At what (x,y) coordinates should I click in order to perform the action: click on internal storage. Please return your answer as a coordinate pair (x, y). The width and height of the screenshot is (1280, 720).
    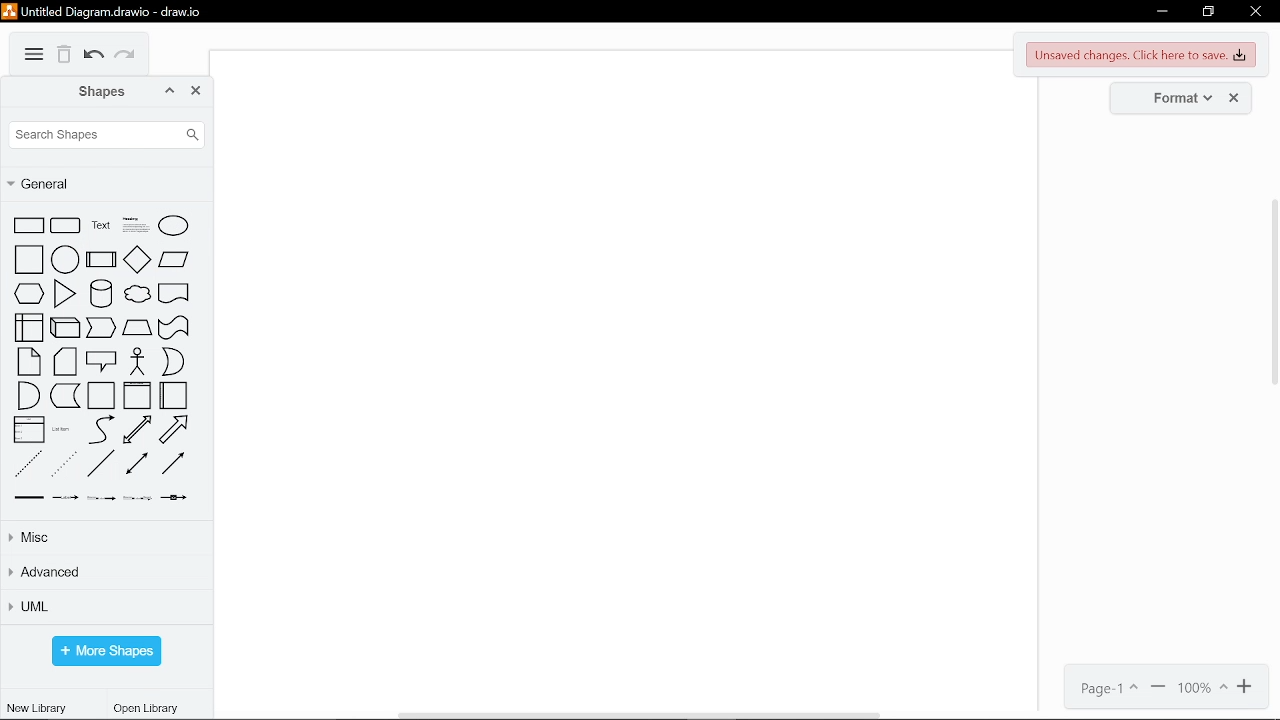
    Looking at the image, I should click on (28, 328).